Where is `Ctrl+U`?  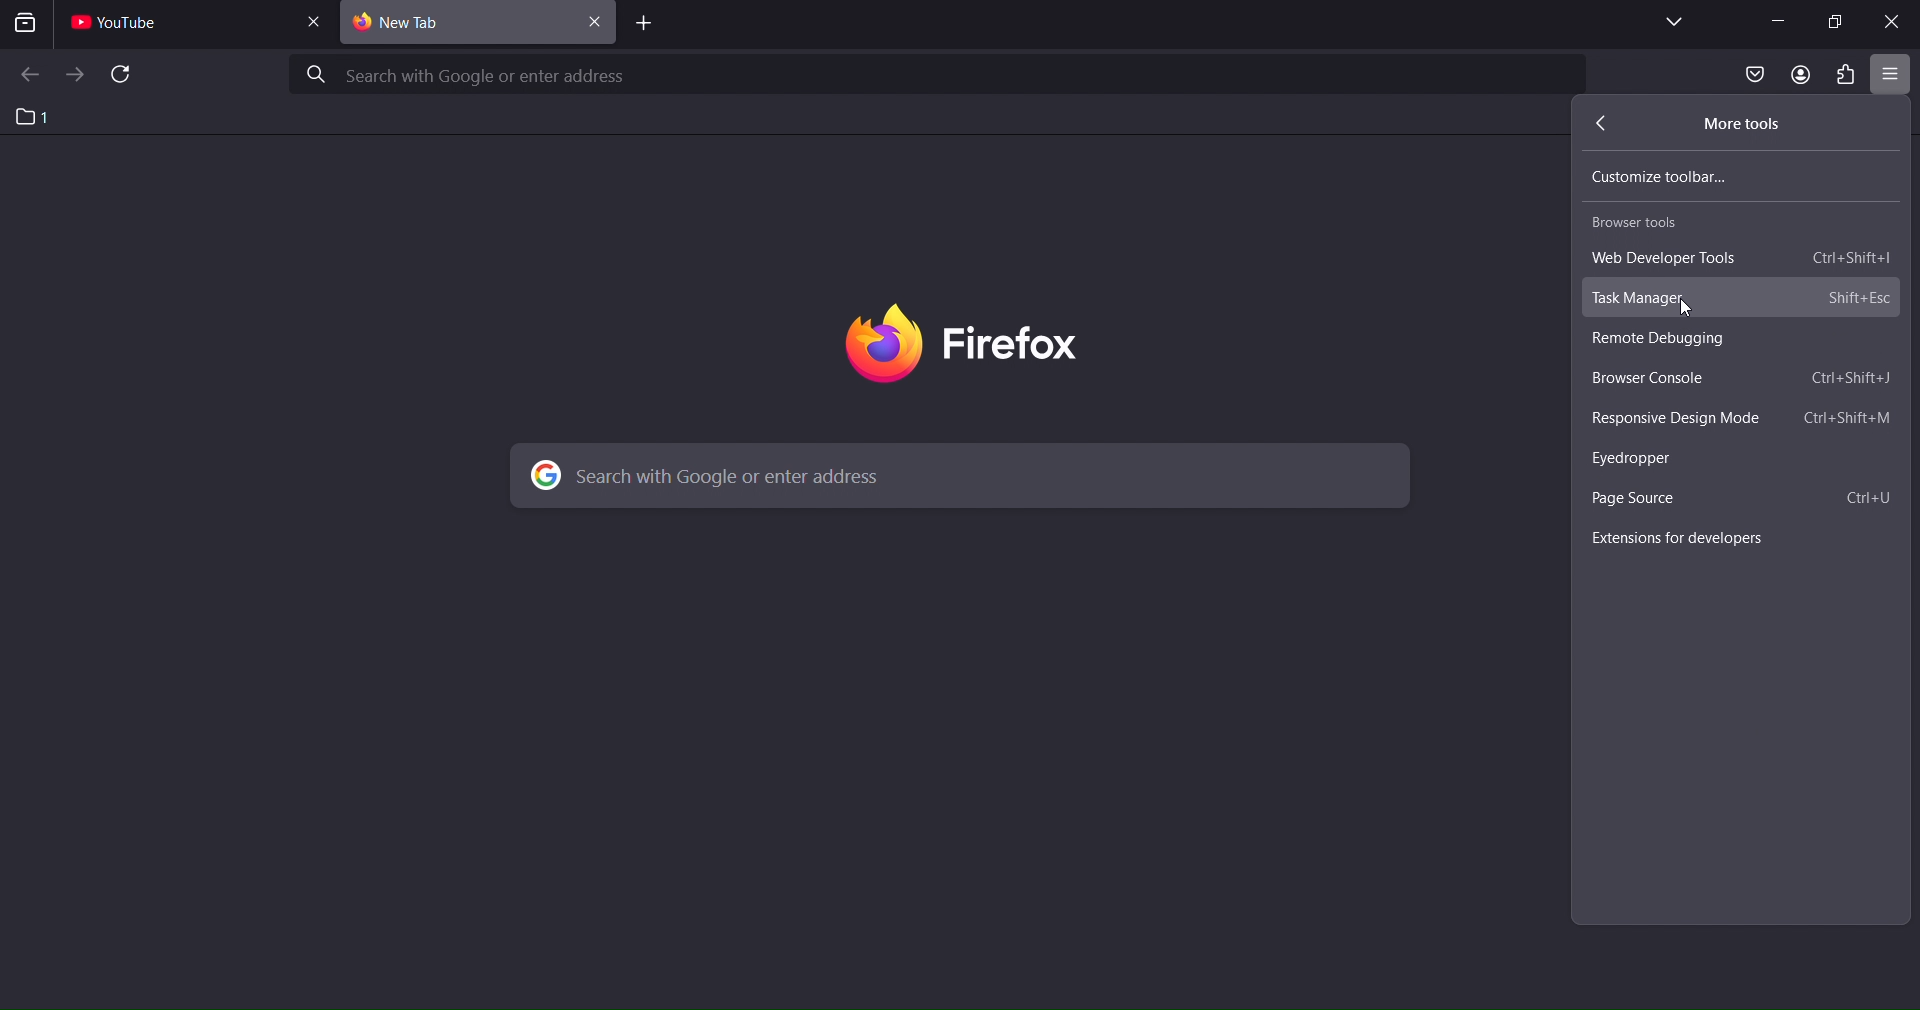 Ctrl+U is located at coordinates (1869, 499).